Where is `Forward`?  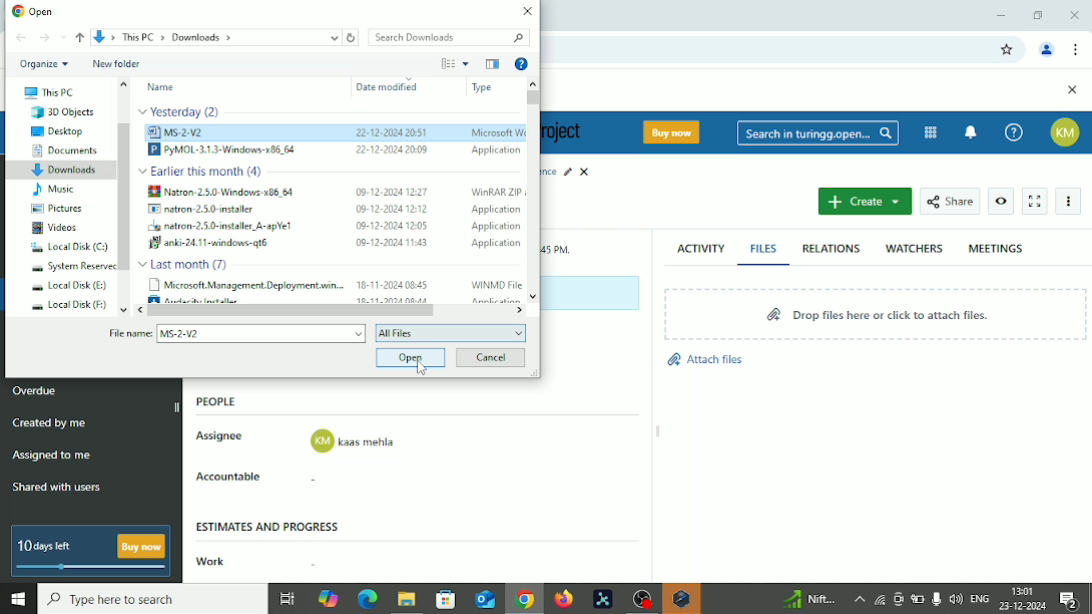
Forward is located at coordinates (41, 38).